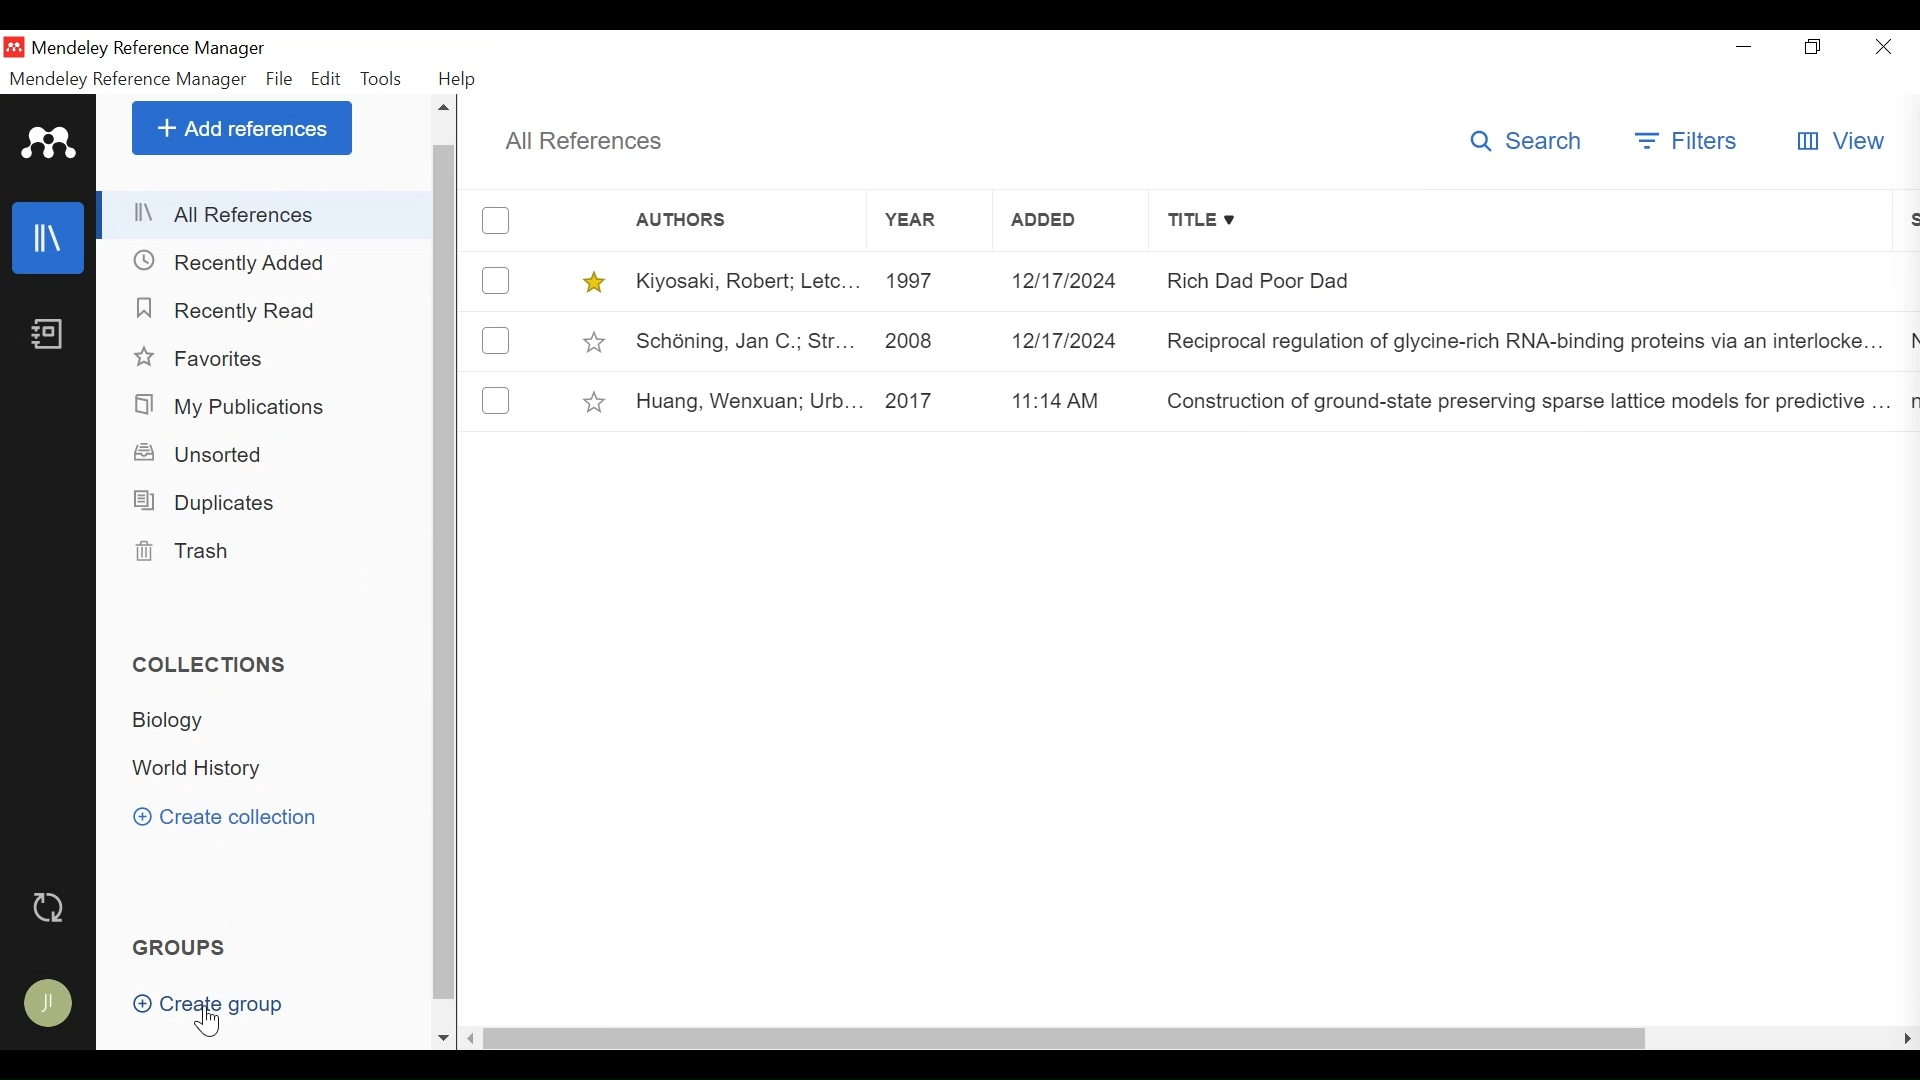 This screenshot has height=1080, width=1920. Describe the element at coordinates (931, 401) in the screenshot. I see `2017` at that location.